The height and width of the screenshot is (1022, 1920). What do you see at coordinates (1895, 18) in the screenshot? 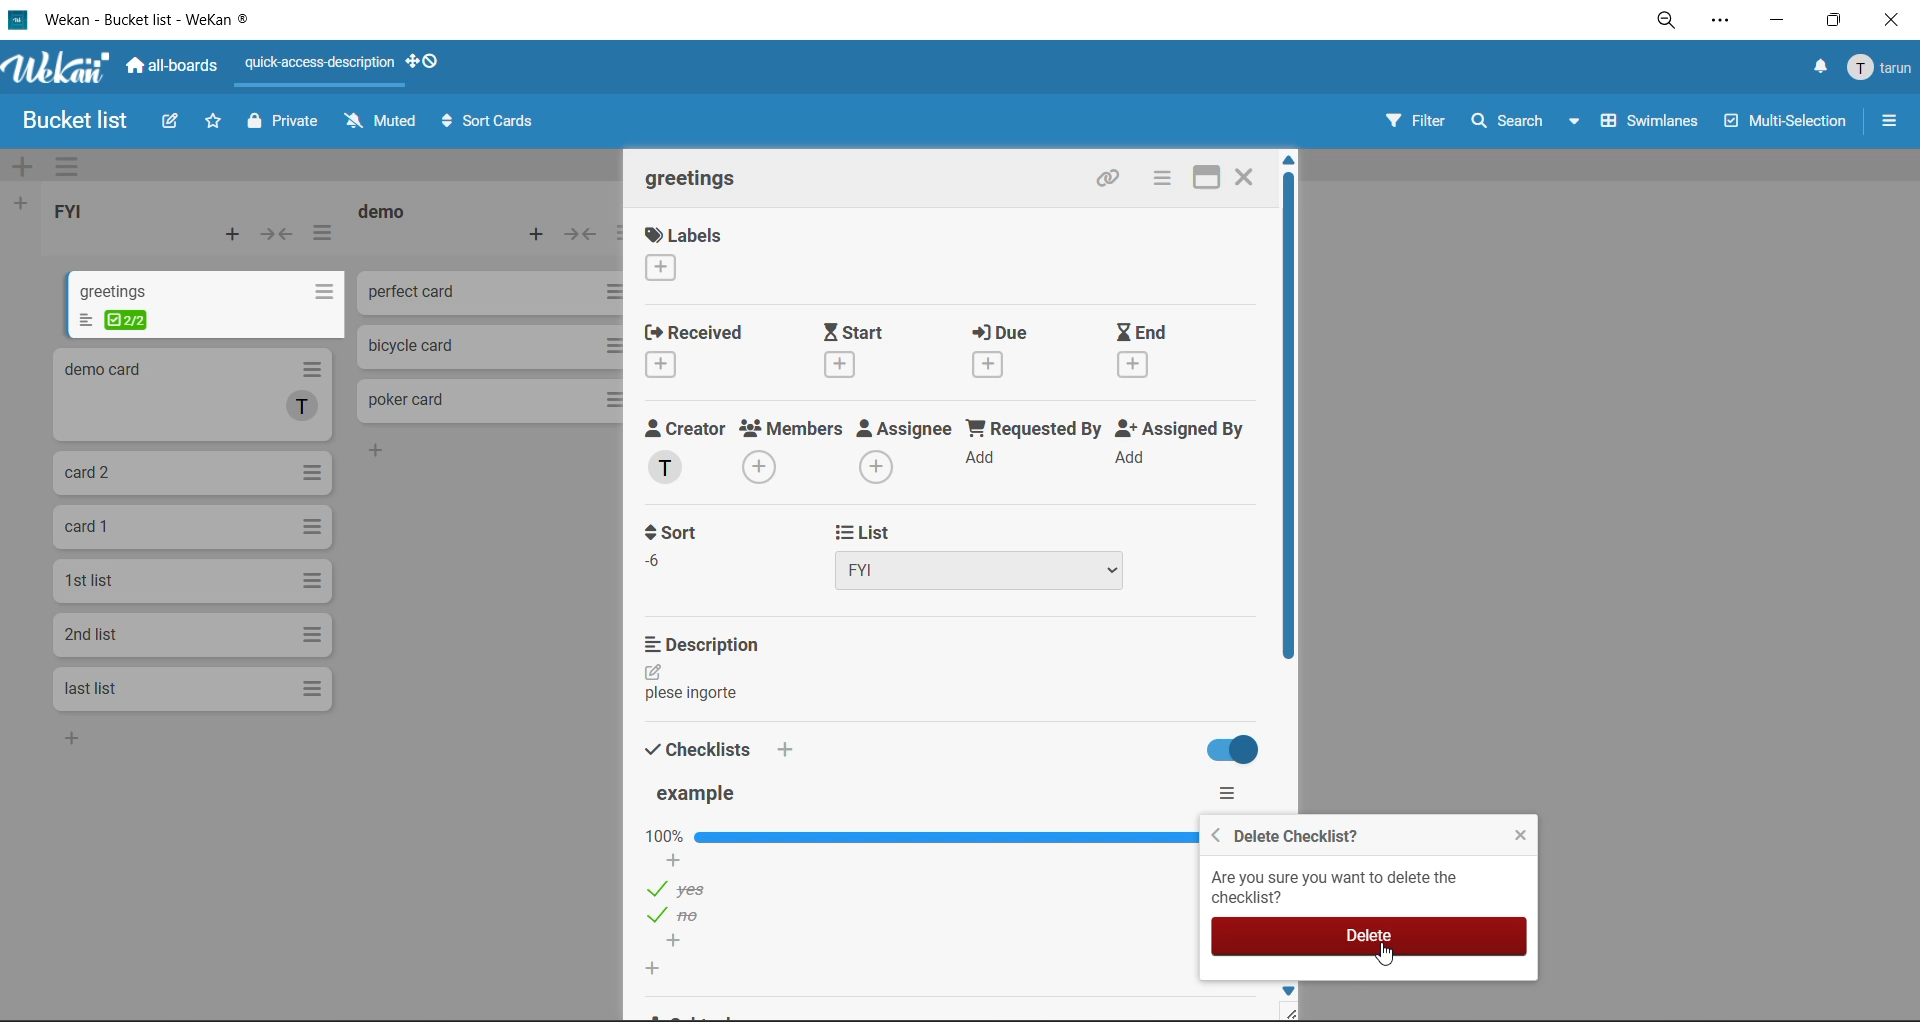
I see `close` at bounding box center [1895, 18].